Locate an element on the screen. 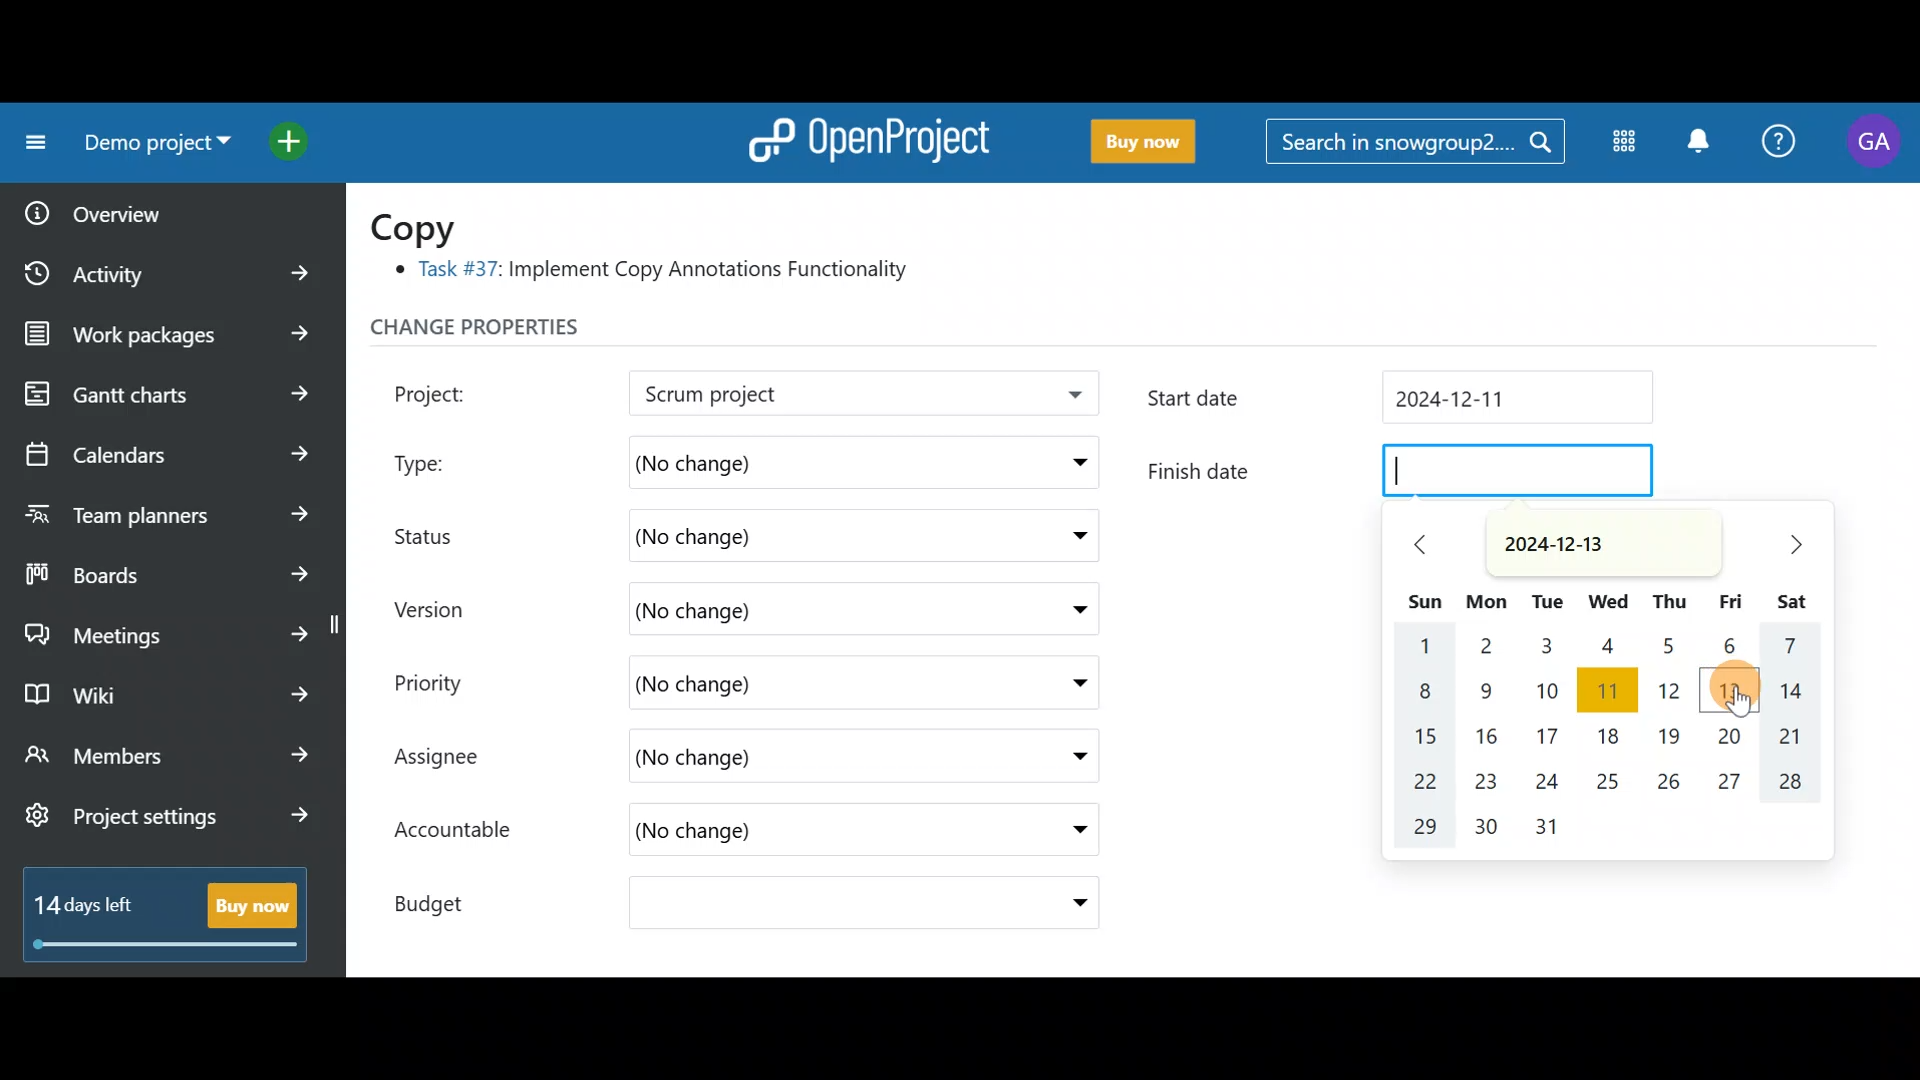 The height and width of the screenshot is (1080, 1920). Back is located at coordinates (1415, 543).